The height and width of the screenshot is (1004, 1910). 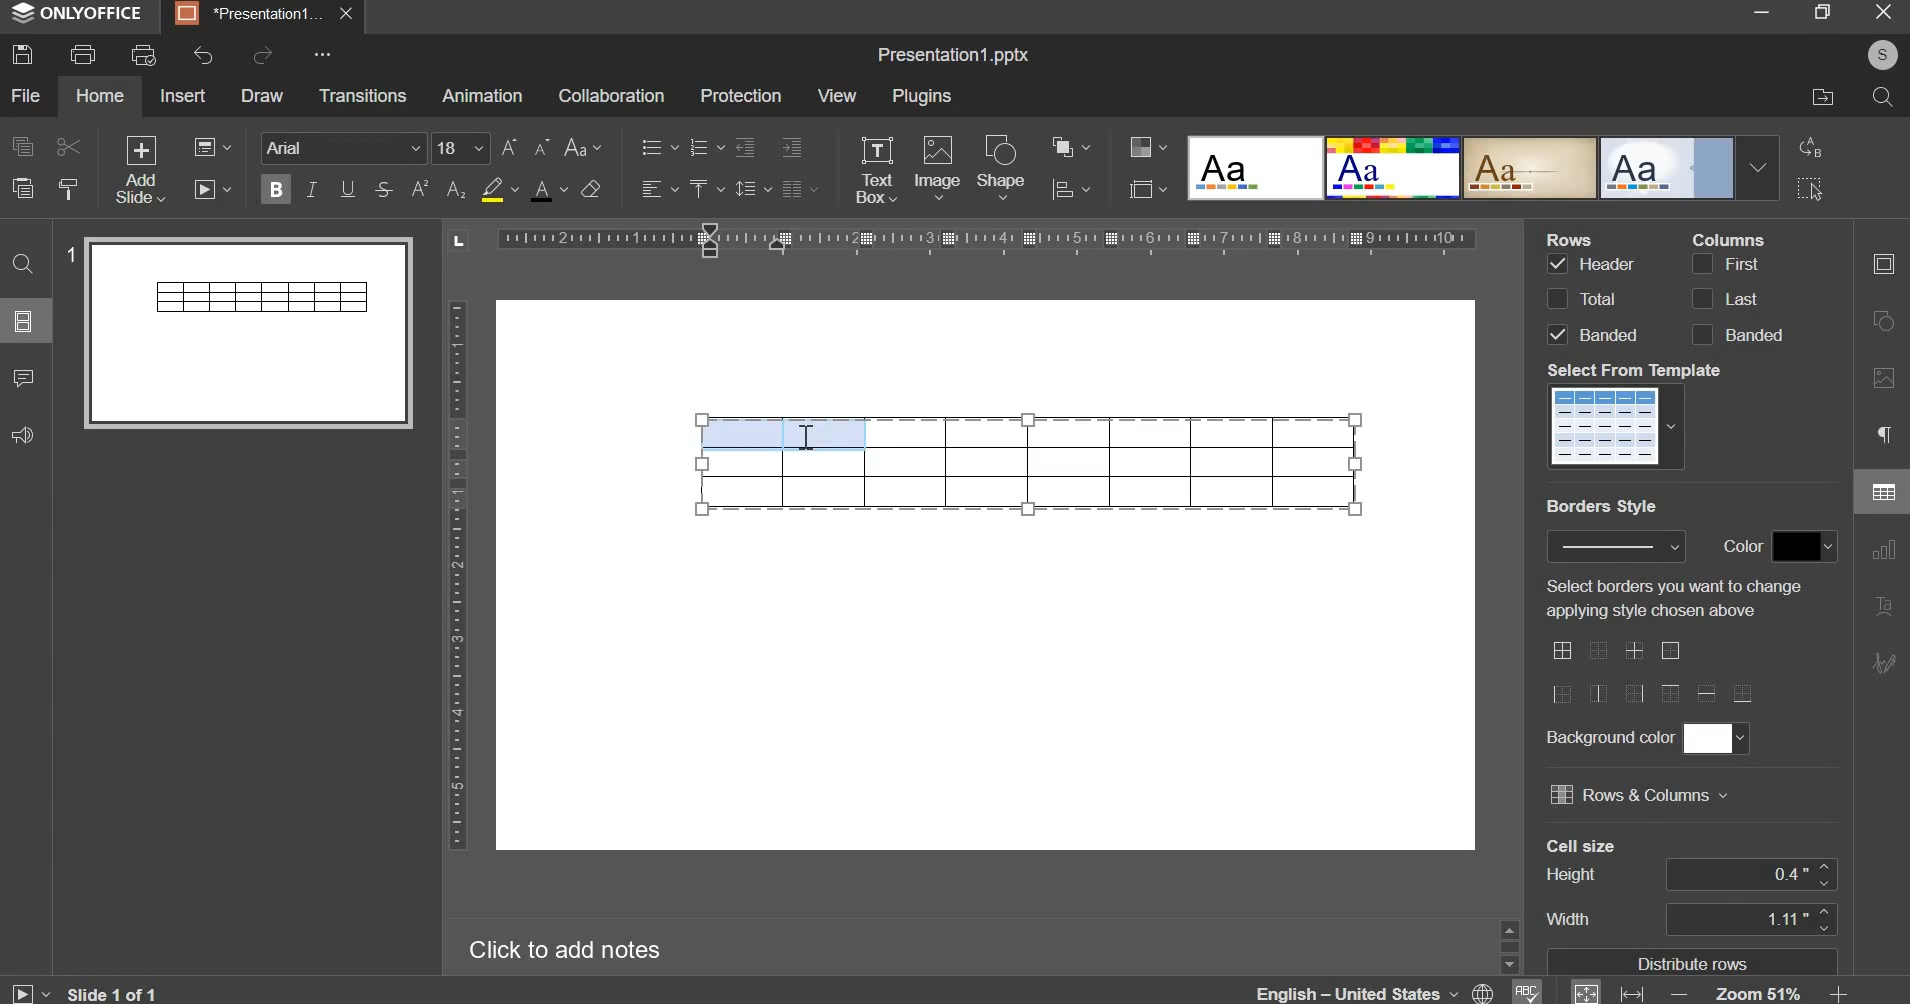 What do you see at coordinates (20, 436) in the screenshot?
I see `feedback` at bounding box center [20, 436].